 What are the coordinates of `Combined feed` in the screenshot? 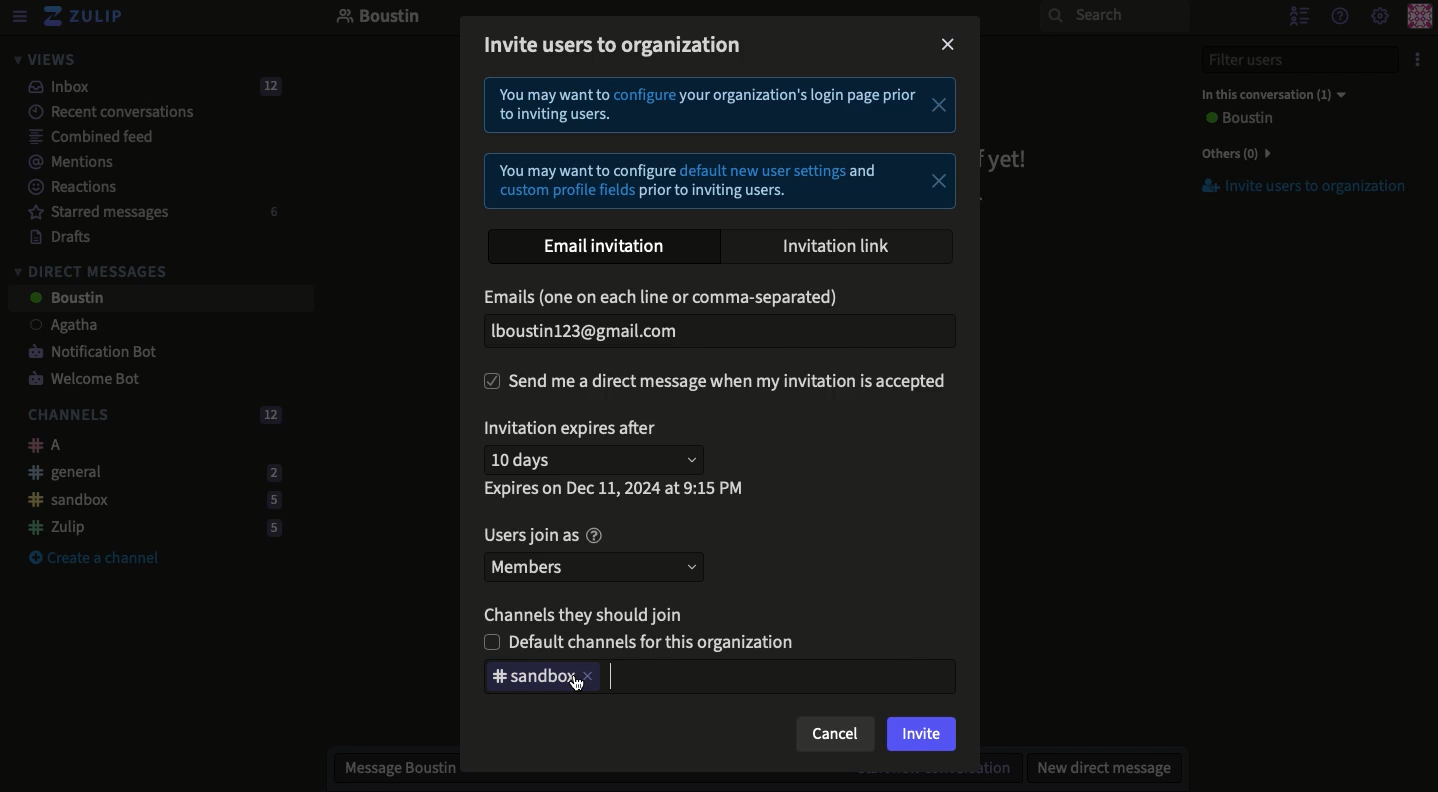 It's located at (80, 136).